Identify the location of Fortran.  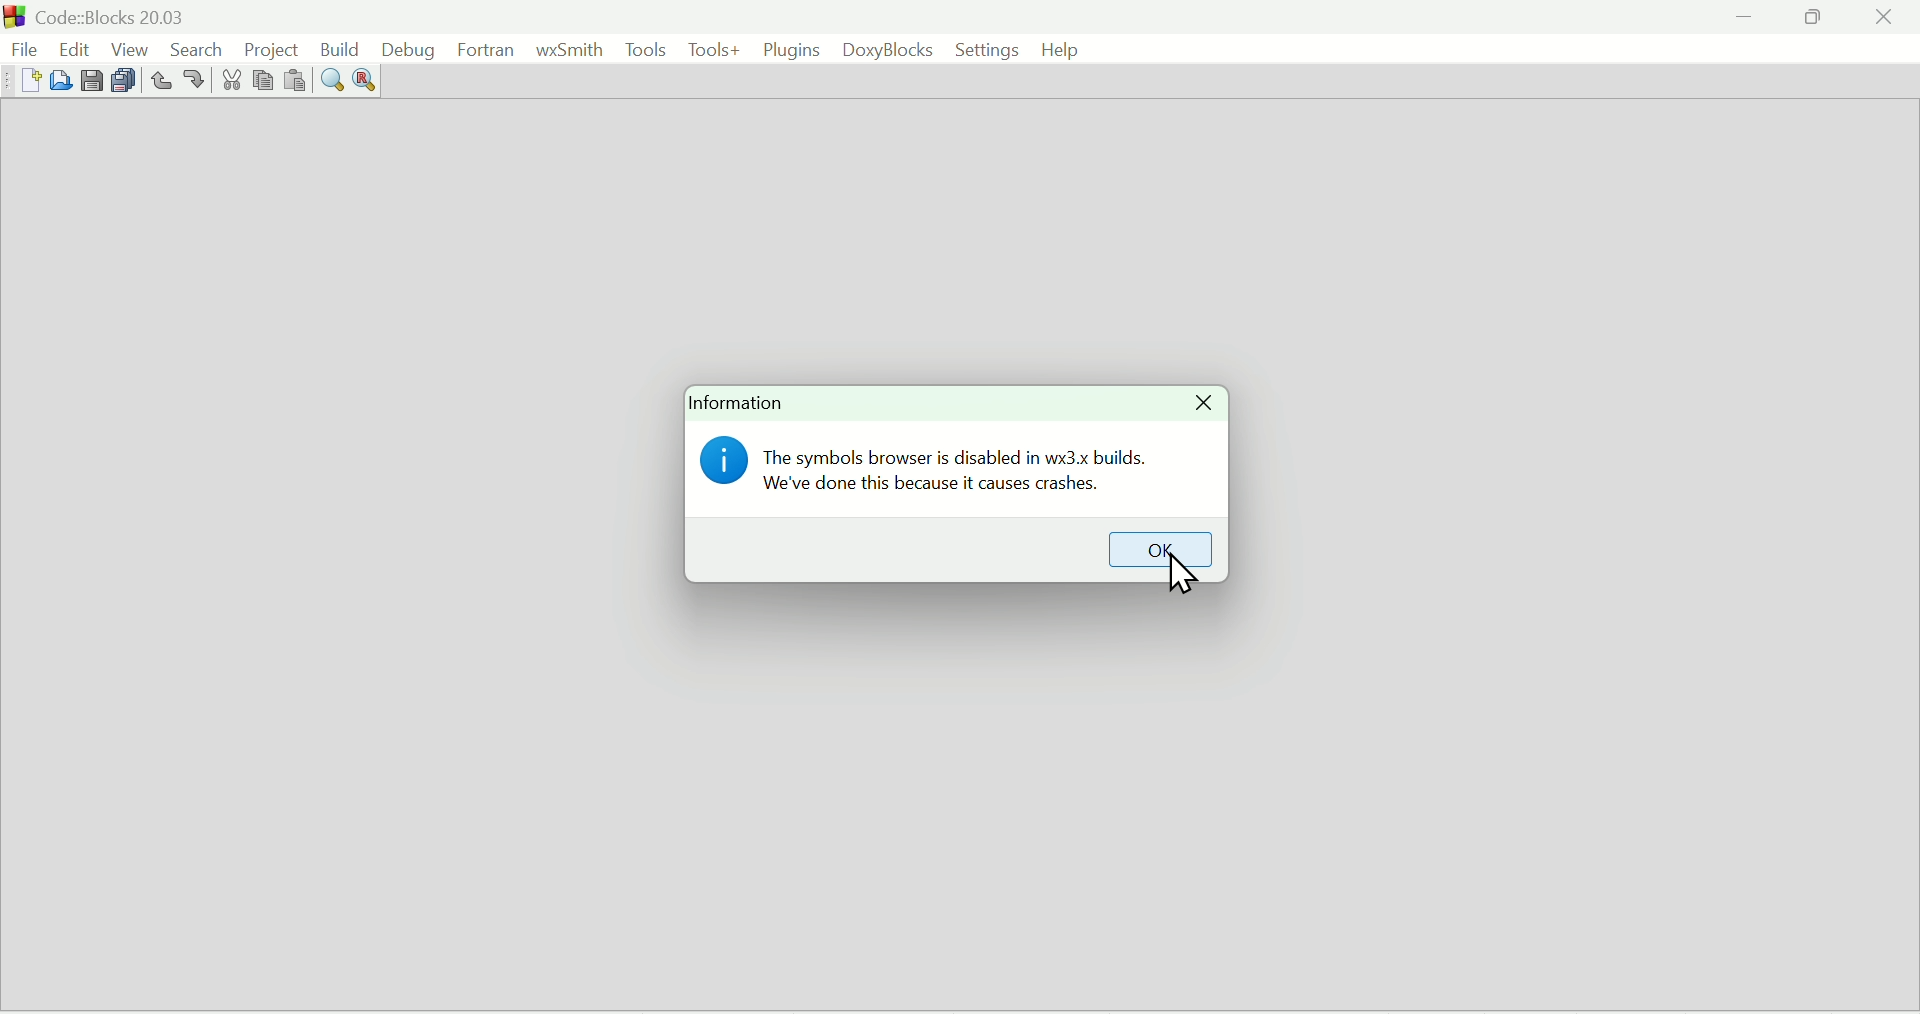
(487, 50).